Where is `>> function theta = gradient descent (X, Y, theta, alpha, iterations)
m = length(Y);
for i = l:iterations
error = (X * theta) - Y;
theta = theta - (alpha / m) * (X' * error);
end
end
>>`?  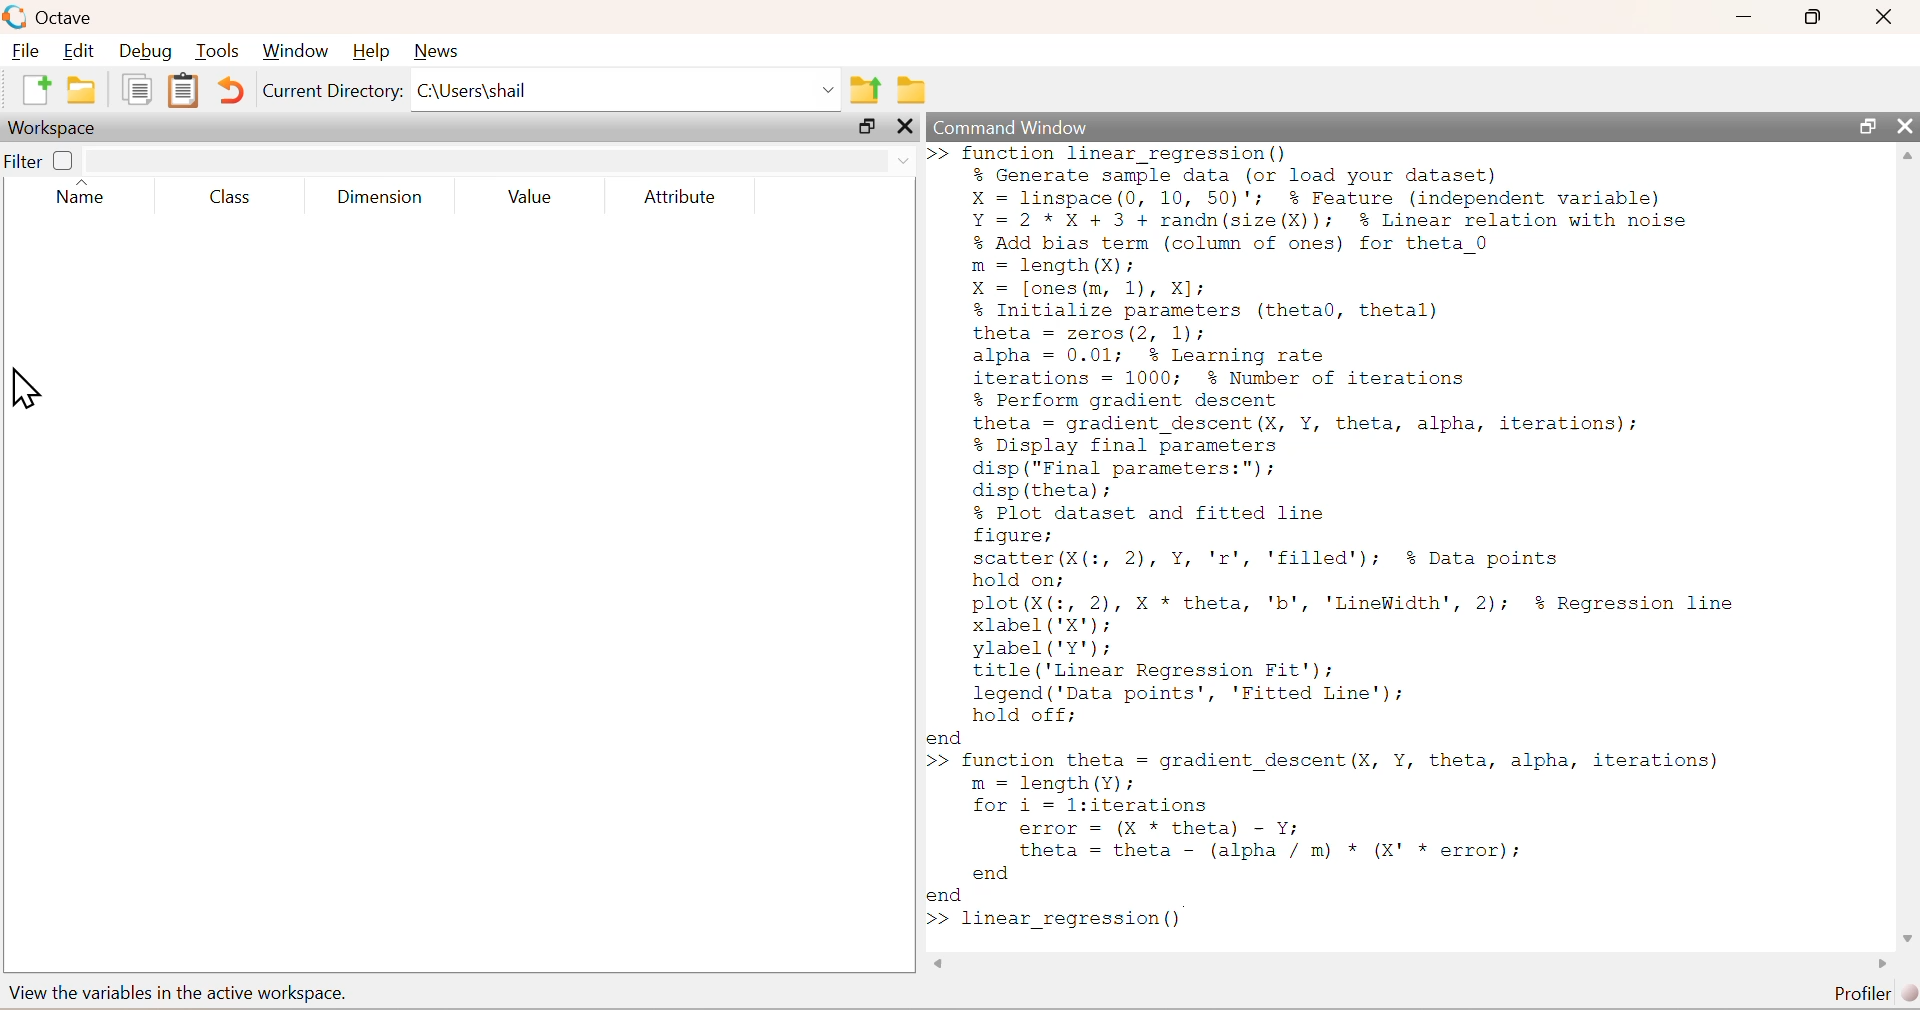 >> function theta = gradient descent (X, Y, theta, alpha, iterations)
m = length(Y);
for i = l:iterations
error = (X * theta) - Y;
theta = theta - (alpha / m) * (X' * error);
end
end
>> is located at coordinates (1335, 838).